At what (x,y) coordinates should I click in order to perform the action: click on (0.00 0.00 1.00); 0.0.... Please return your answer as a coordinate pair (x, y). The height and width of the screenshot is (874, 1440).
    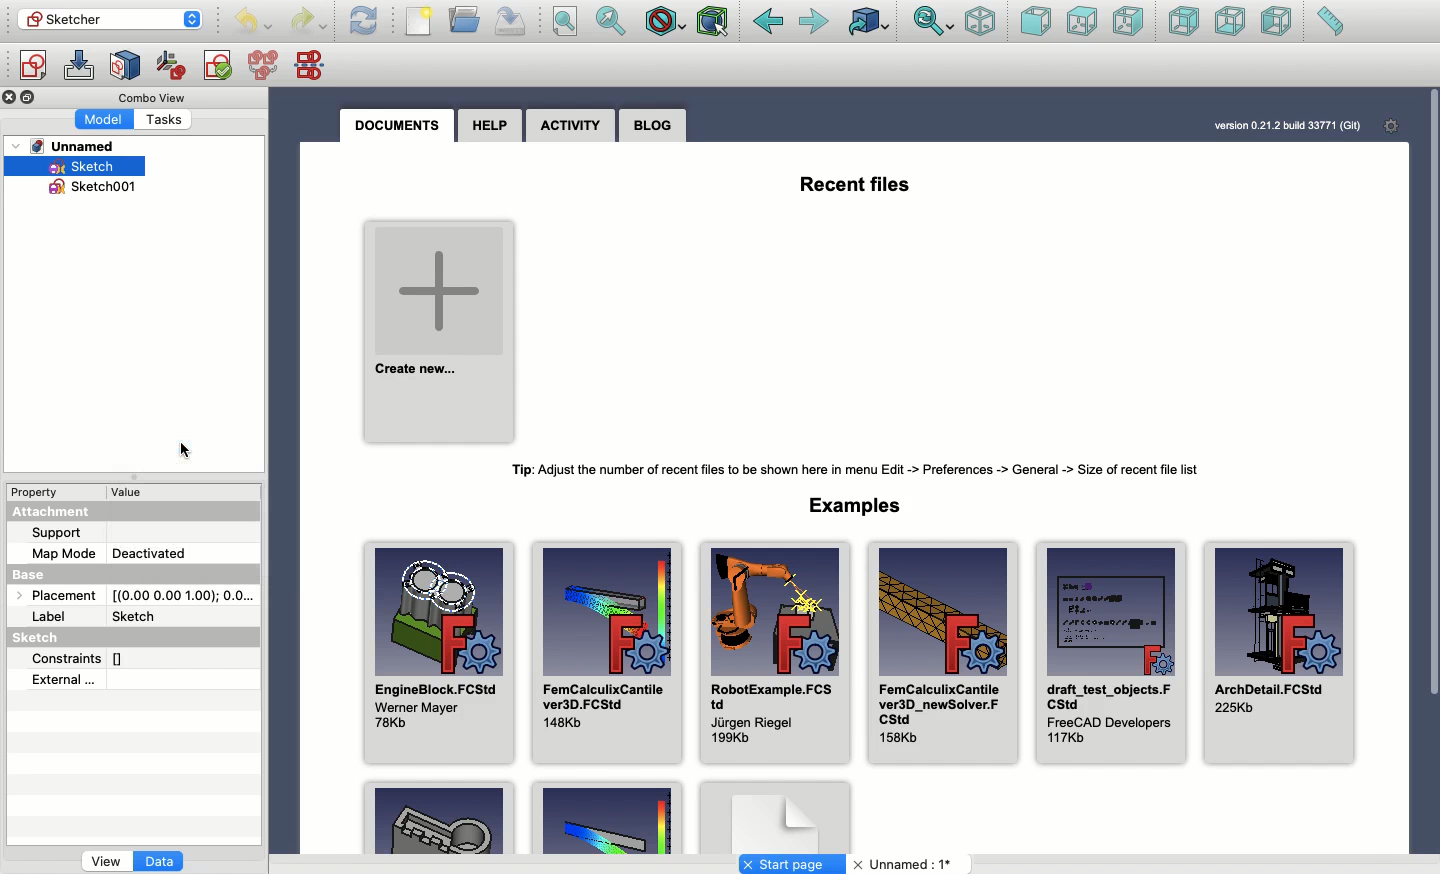
    Looking at the image, I should click on (184, 591).